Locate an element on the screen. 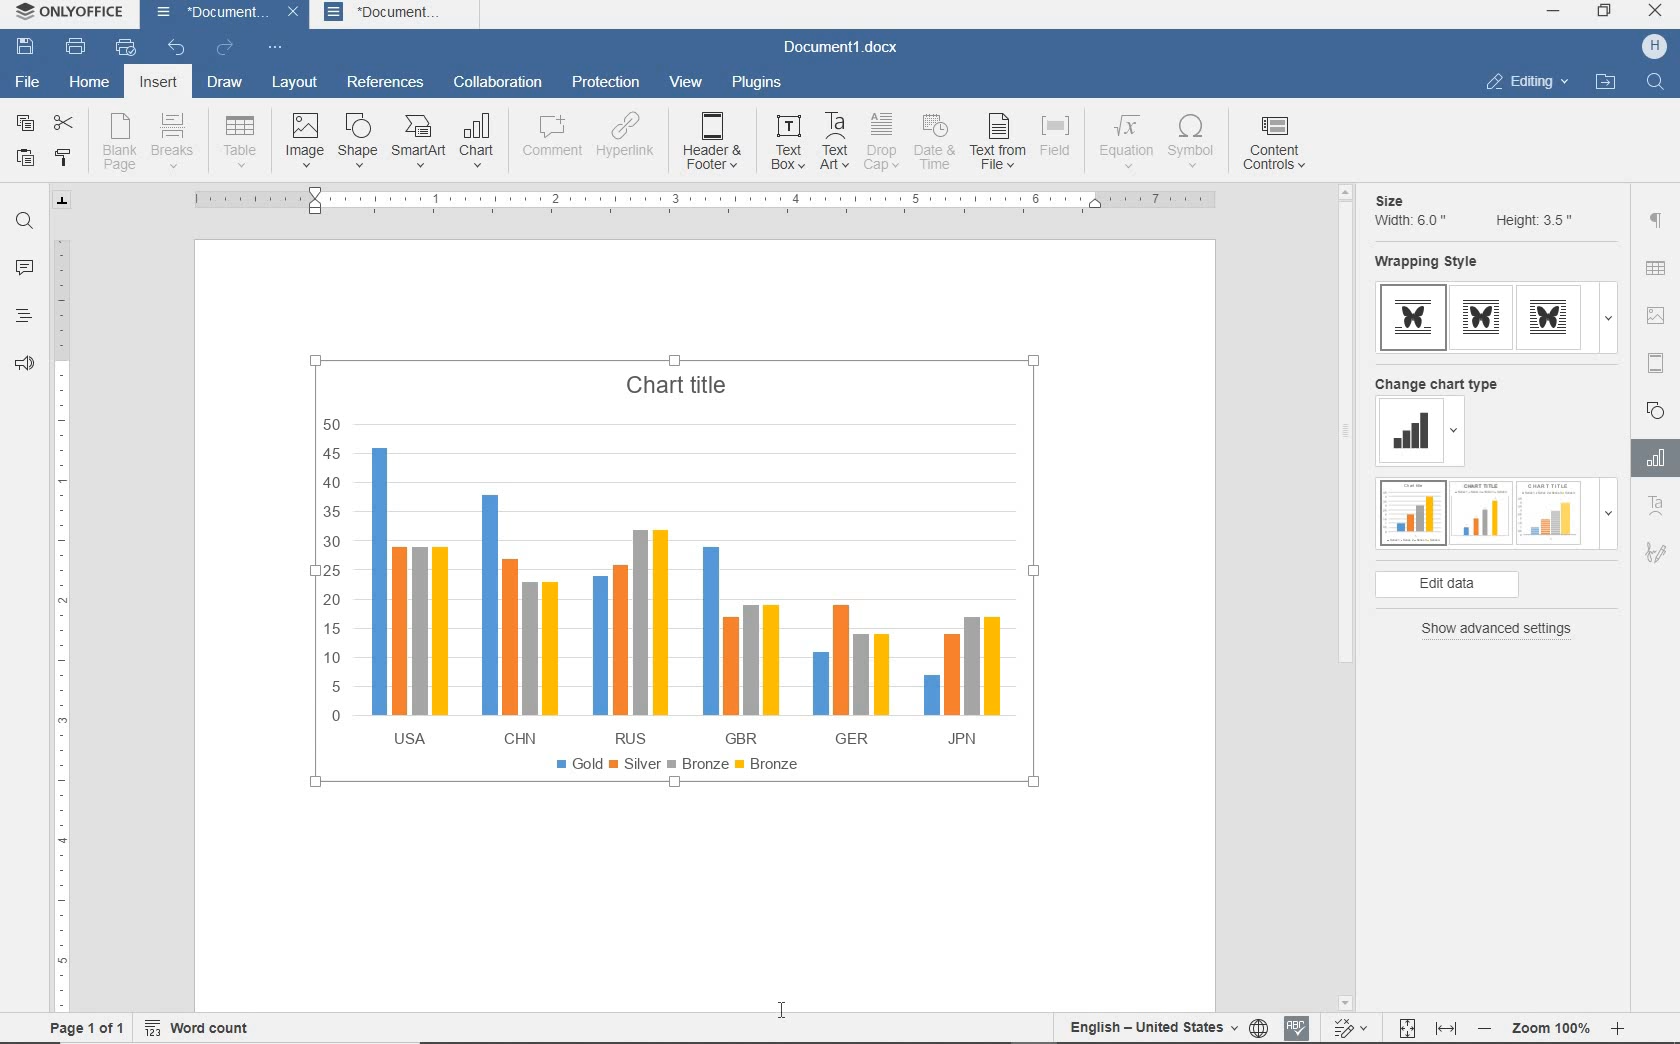 This screenshot has width=1680, height=1044. table is located at coordinates (240, 141).